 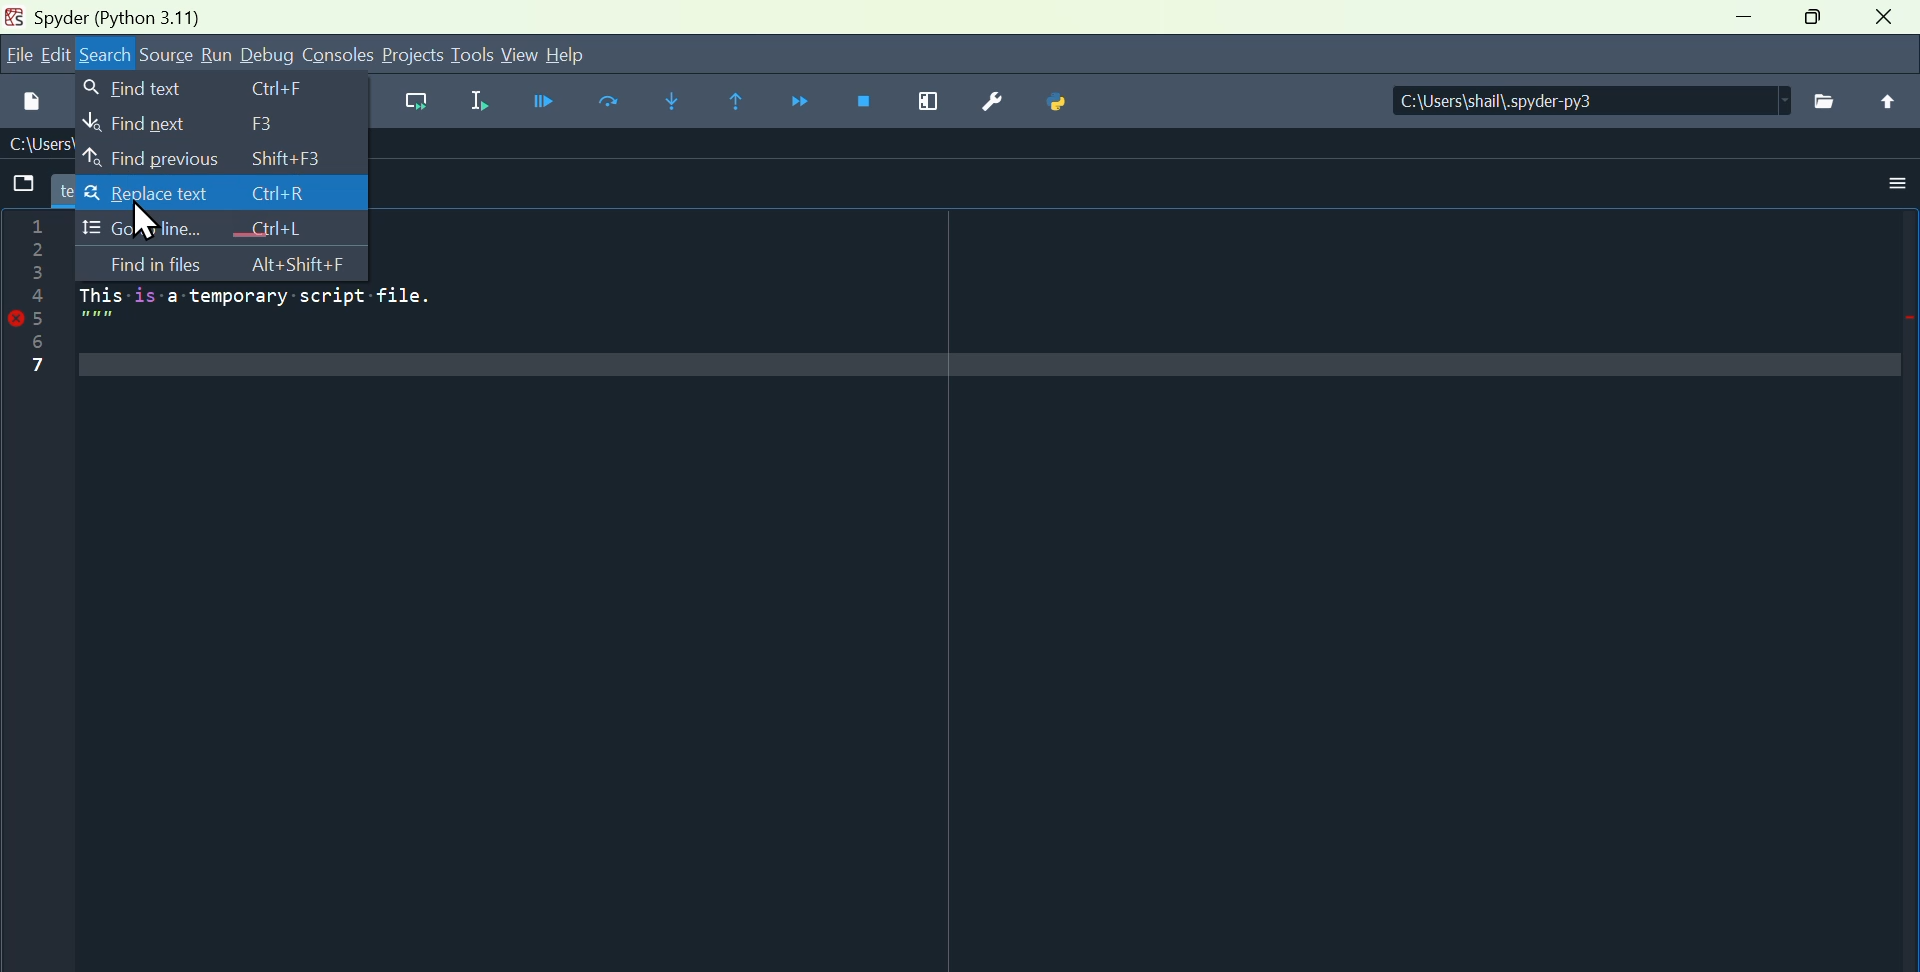 I want to click on file, so click(x=18, y=56).